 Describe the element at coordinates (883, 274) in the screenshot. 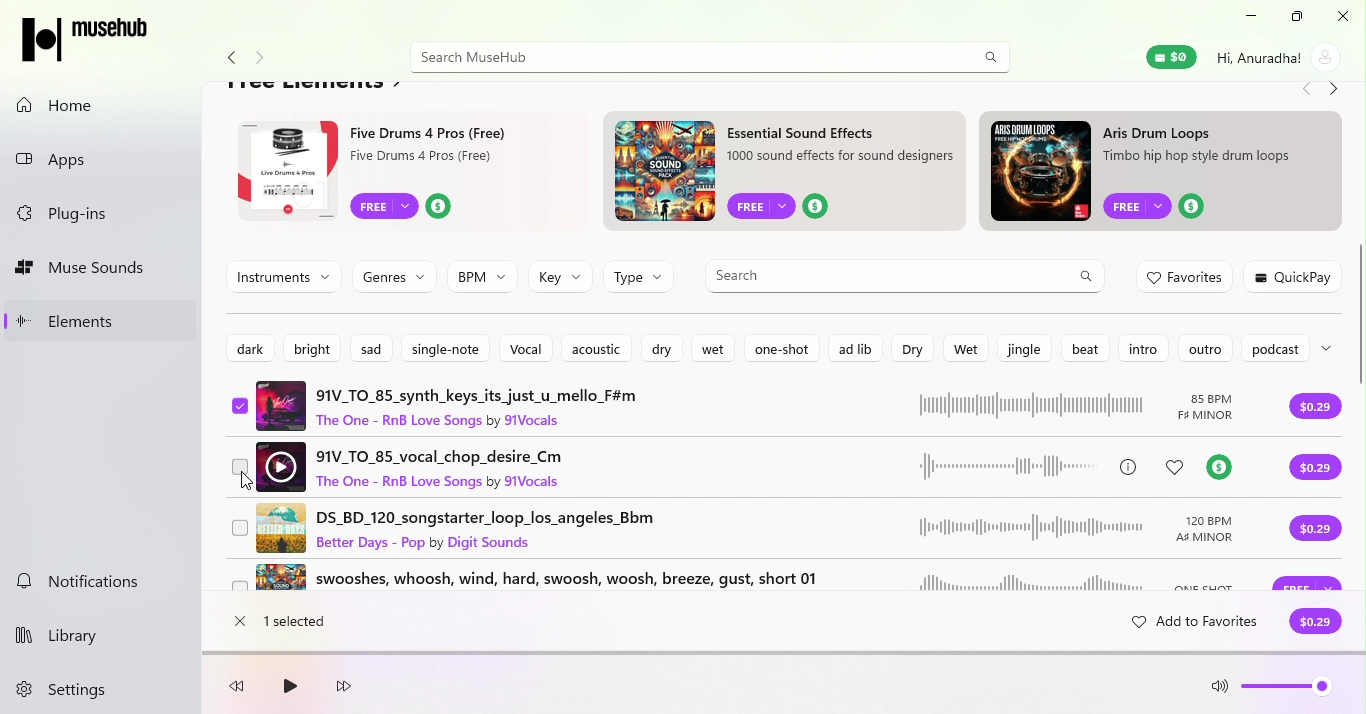

I see `Search bar` at that location.